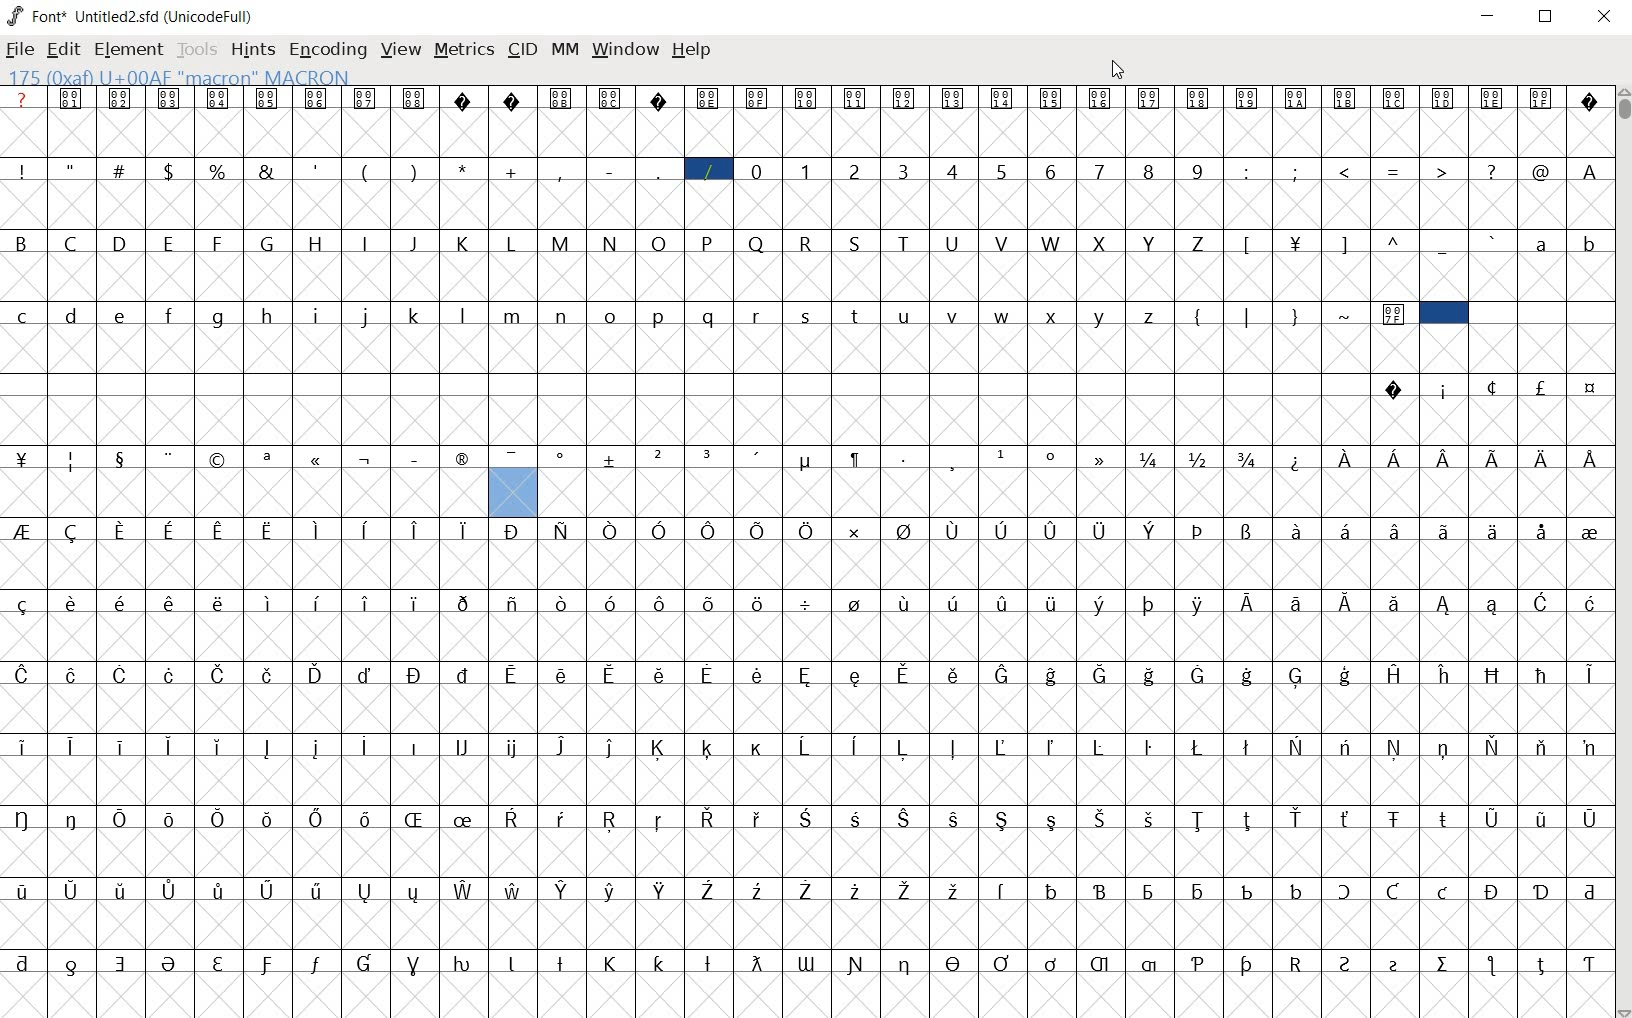 This screenshot has height=1018, width=1632. What do you see at coordinates (173, 457) in the screenshot?
I see `Symbol` at bounding box center [173, 457].